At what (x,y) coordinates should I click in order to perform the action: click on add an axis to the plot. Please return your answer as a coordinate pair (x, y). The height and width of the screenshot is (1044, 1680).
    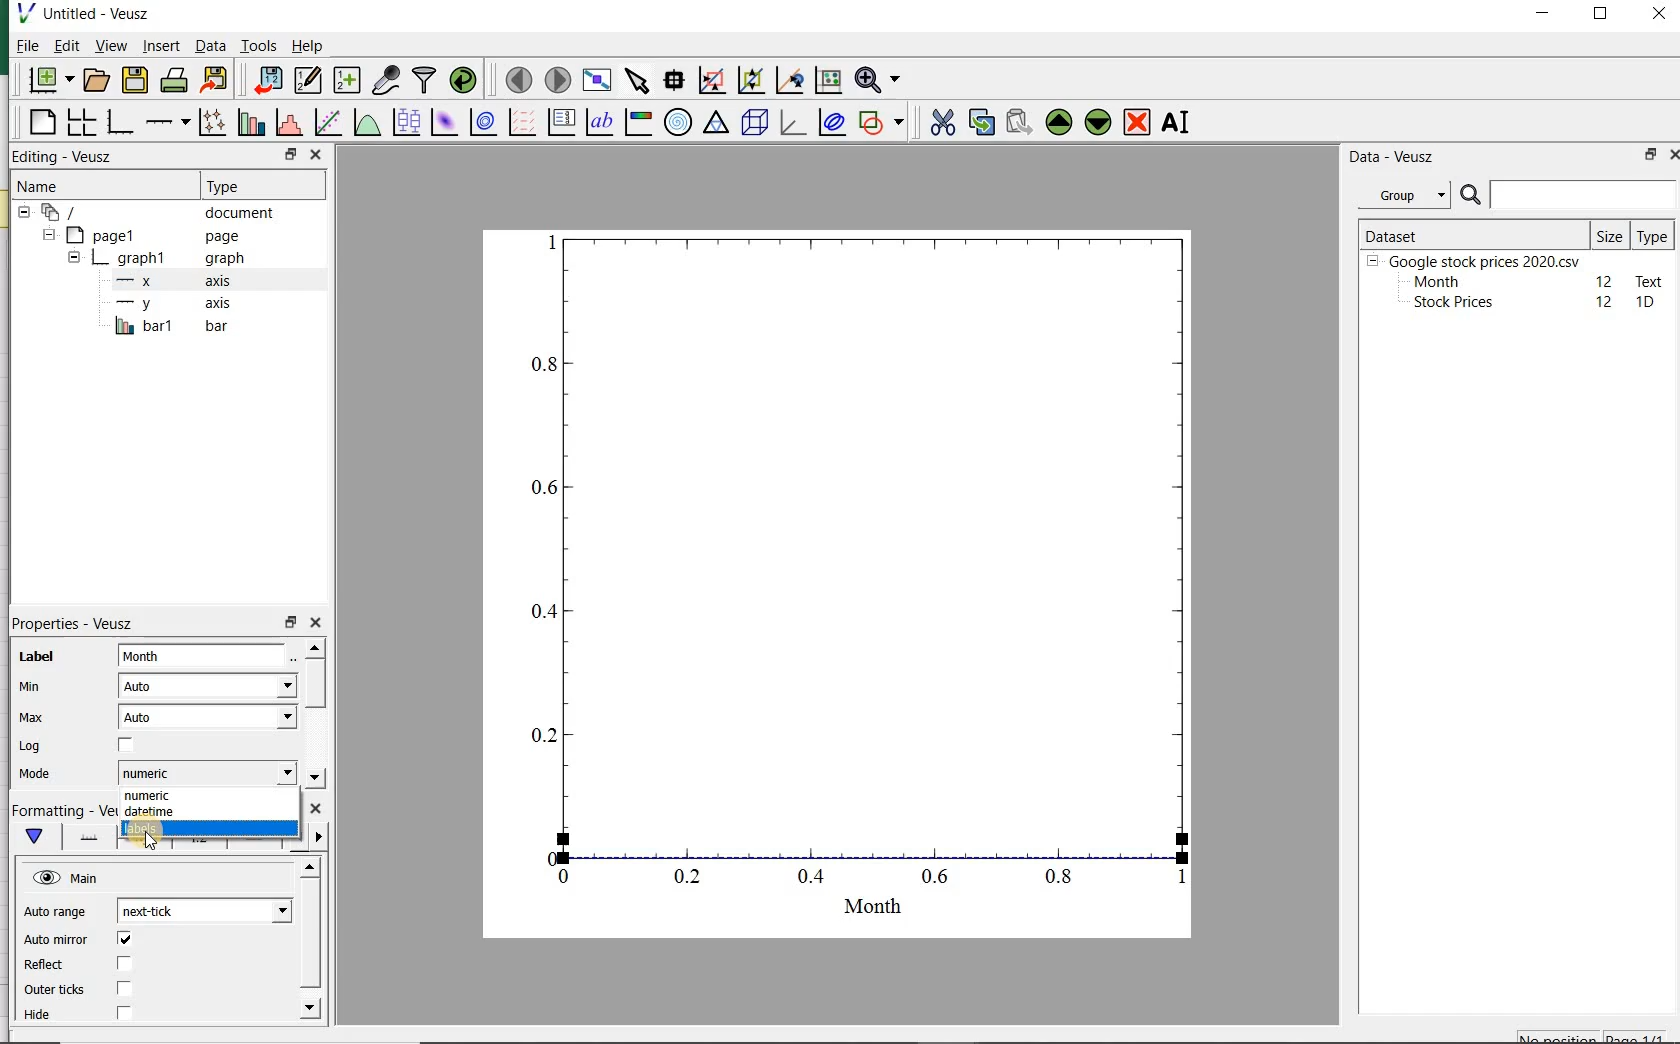
    Looking at the image, I should click on (166, 124).